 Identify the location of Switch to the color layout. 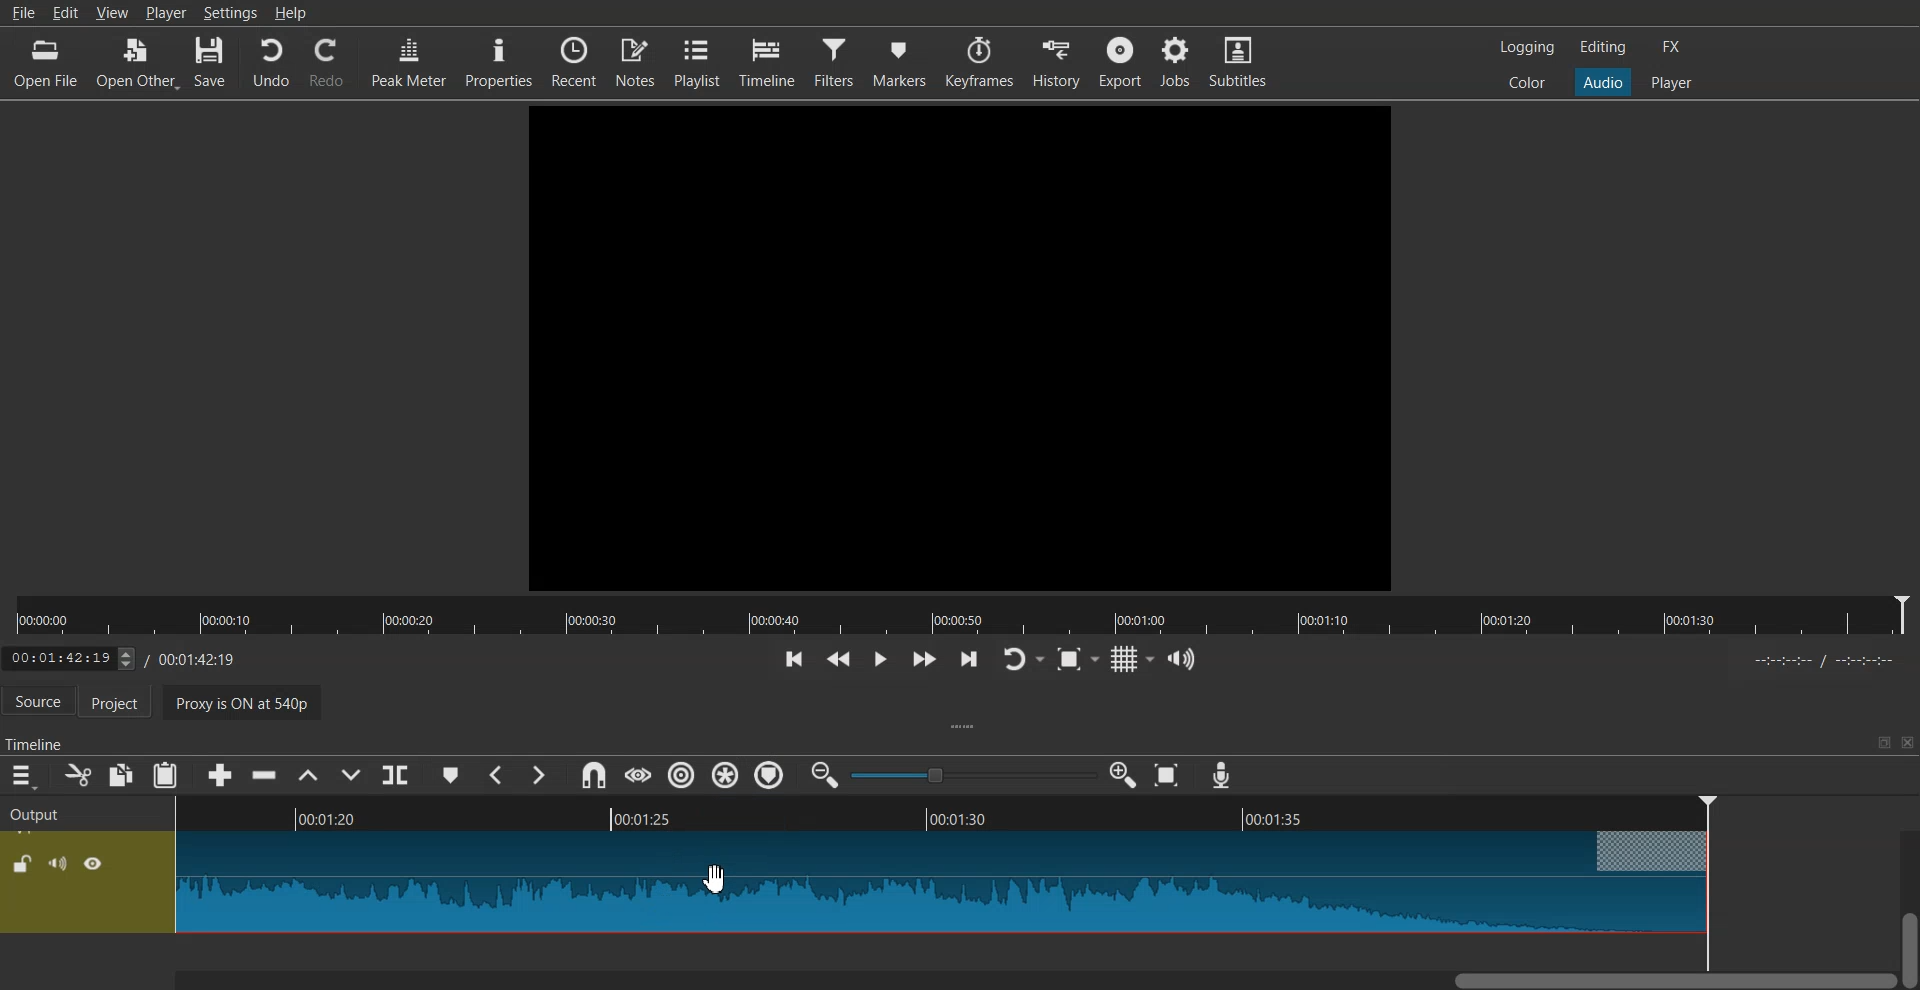
(1529, 83).